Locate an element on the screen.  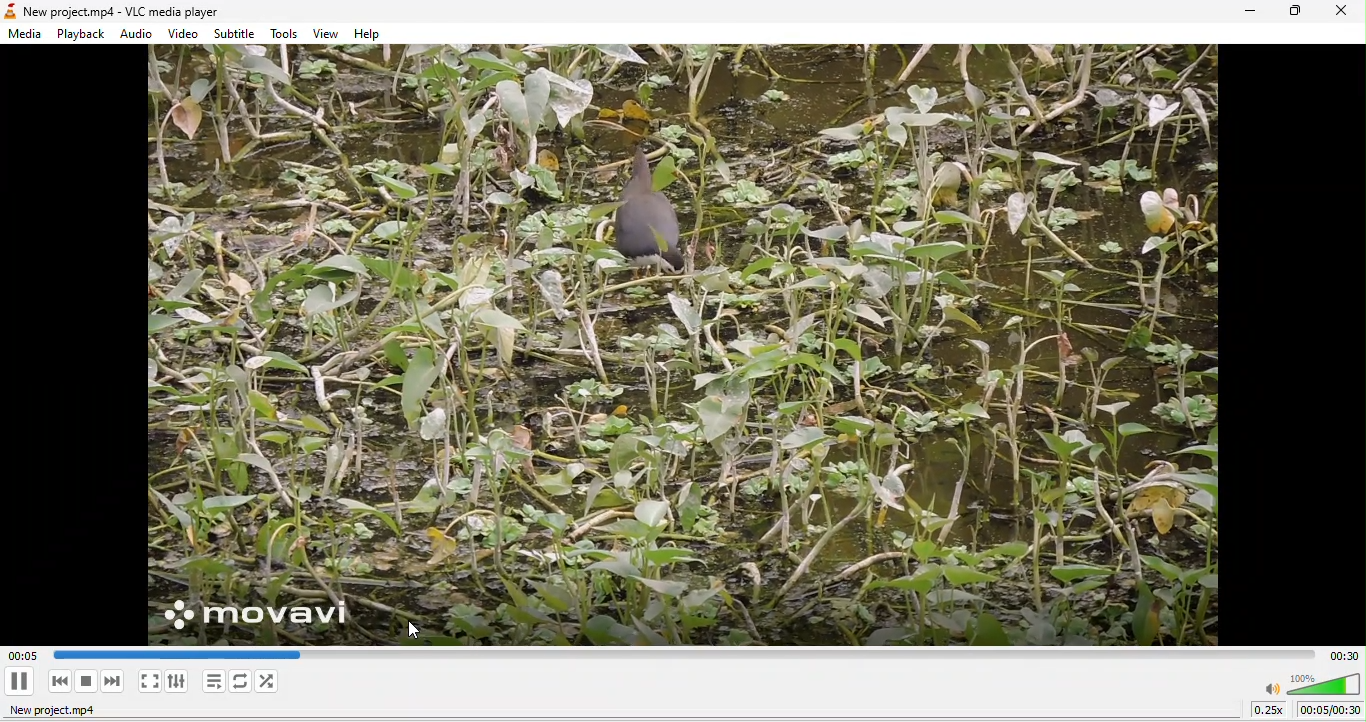
Cursor is located at coordinates (418, 633).